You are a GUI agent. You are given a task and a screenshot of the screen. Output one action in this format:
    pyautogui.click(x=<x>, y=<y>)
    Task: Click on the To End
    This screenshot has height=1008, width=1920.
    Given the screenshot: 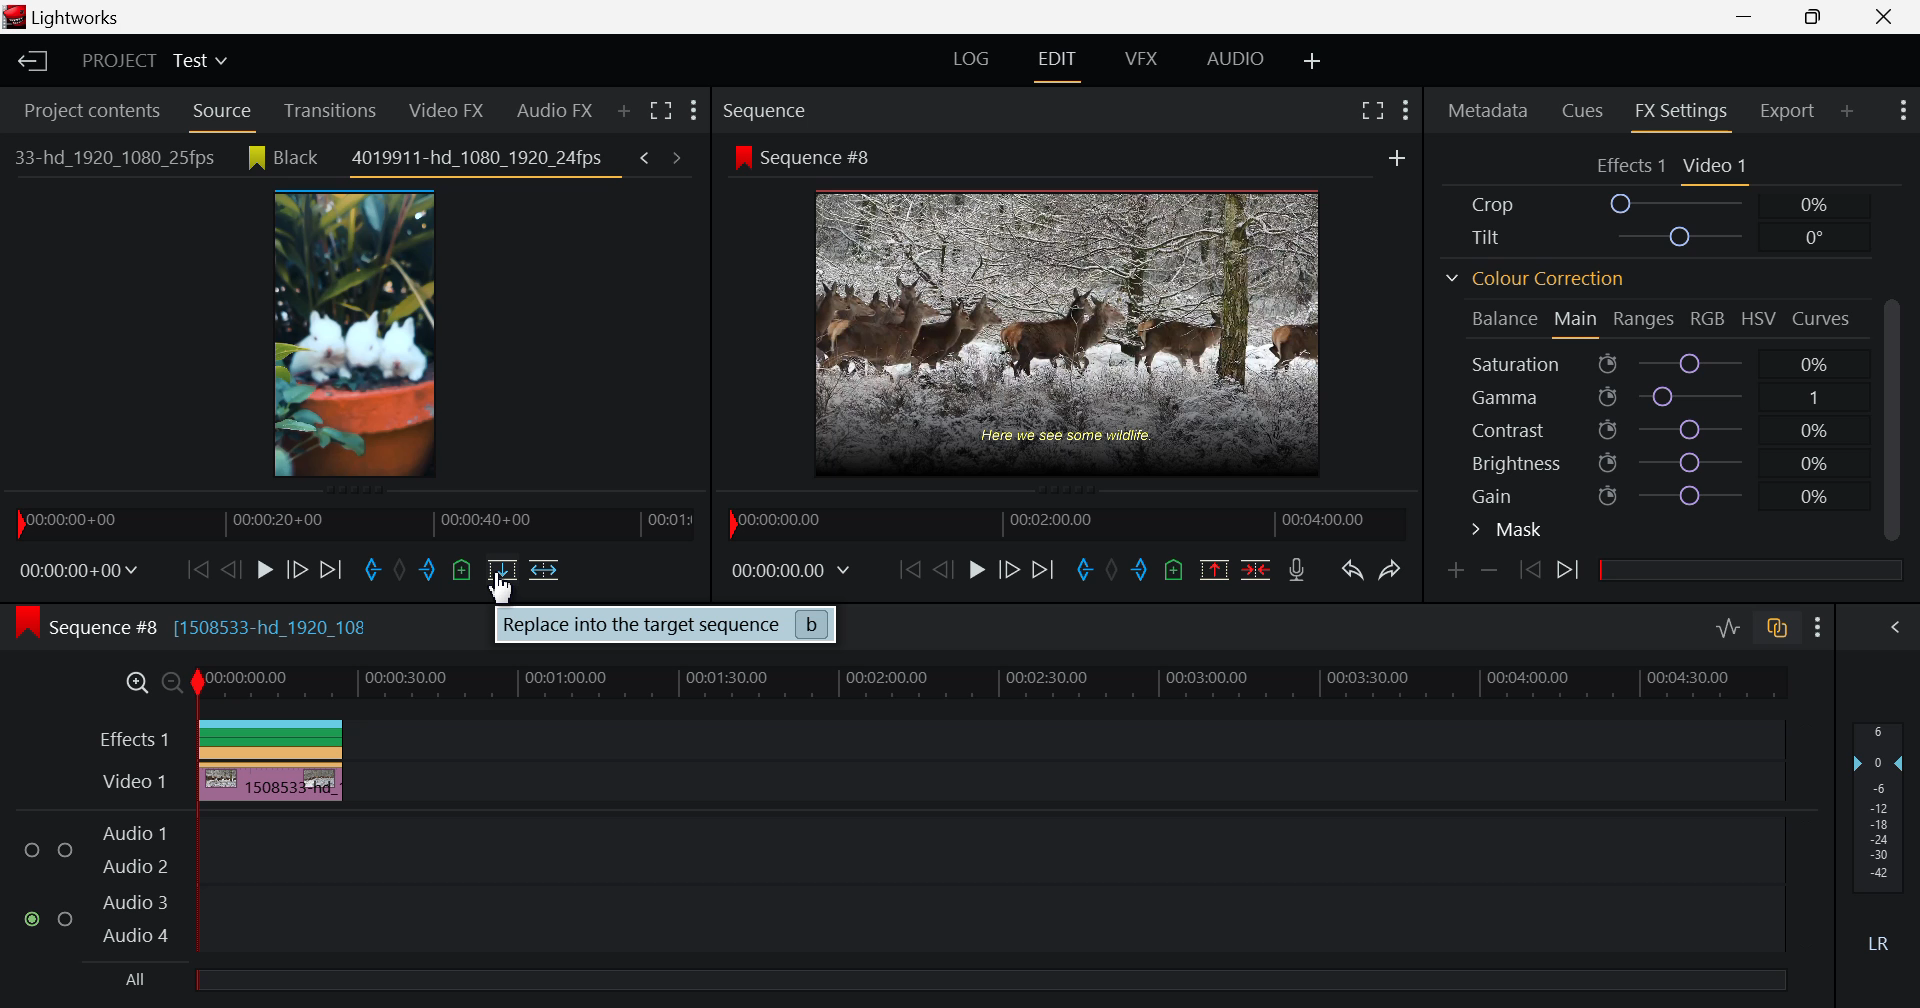 What is the action you would take?
    pyautogui.click(x=1046, y=570)
    